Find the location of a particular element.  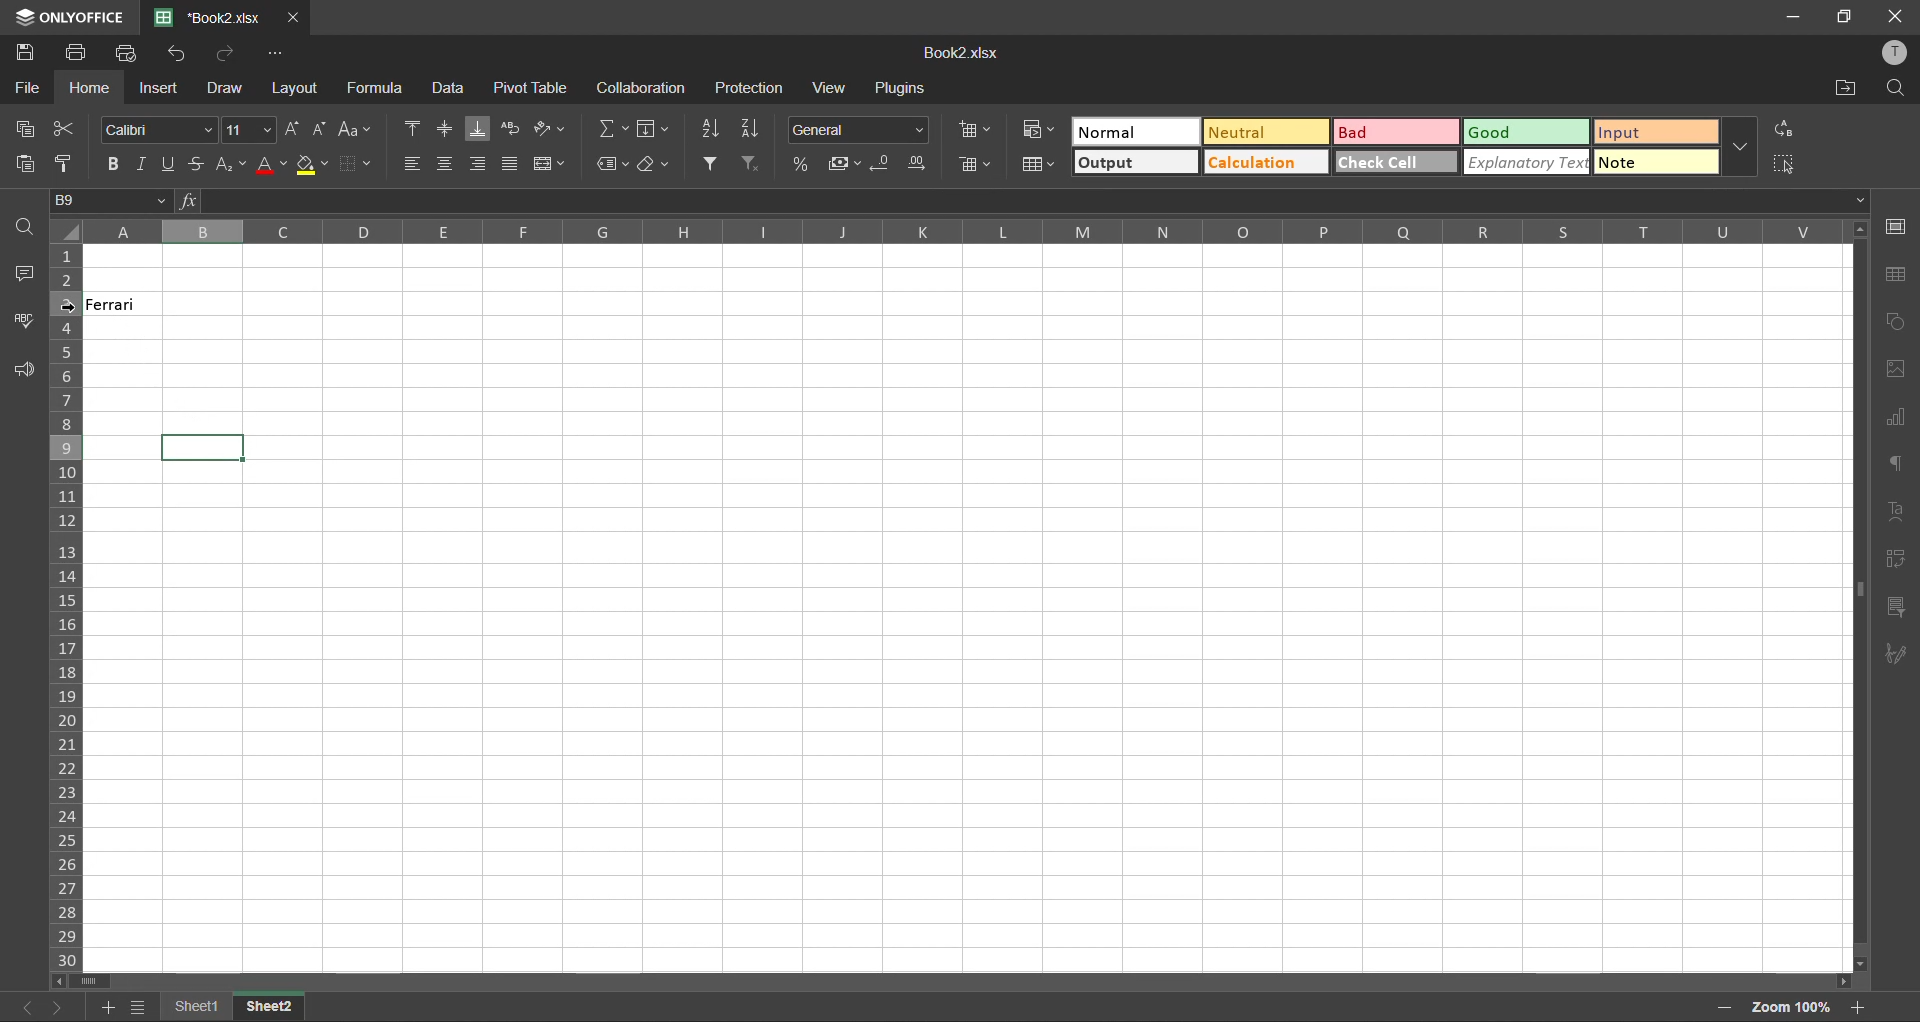

spellcheck is located at coordinates (24, 323).